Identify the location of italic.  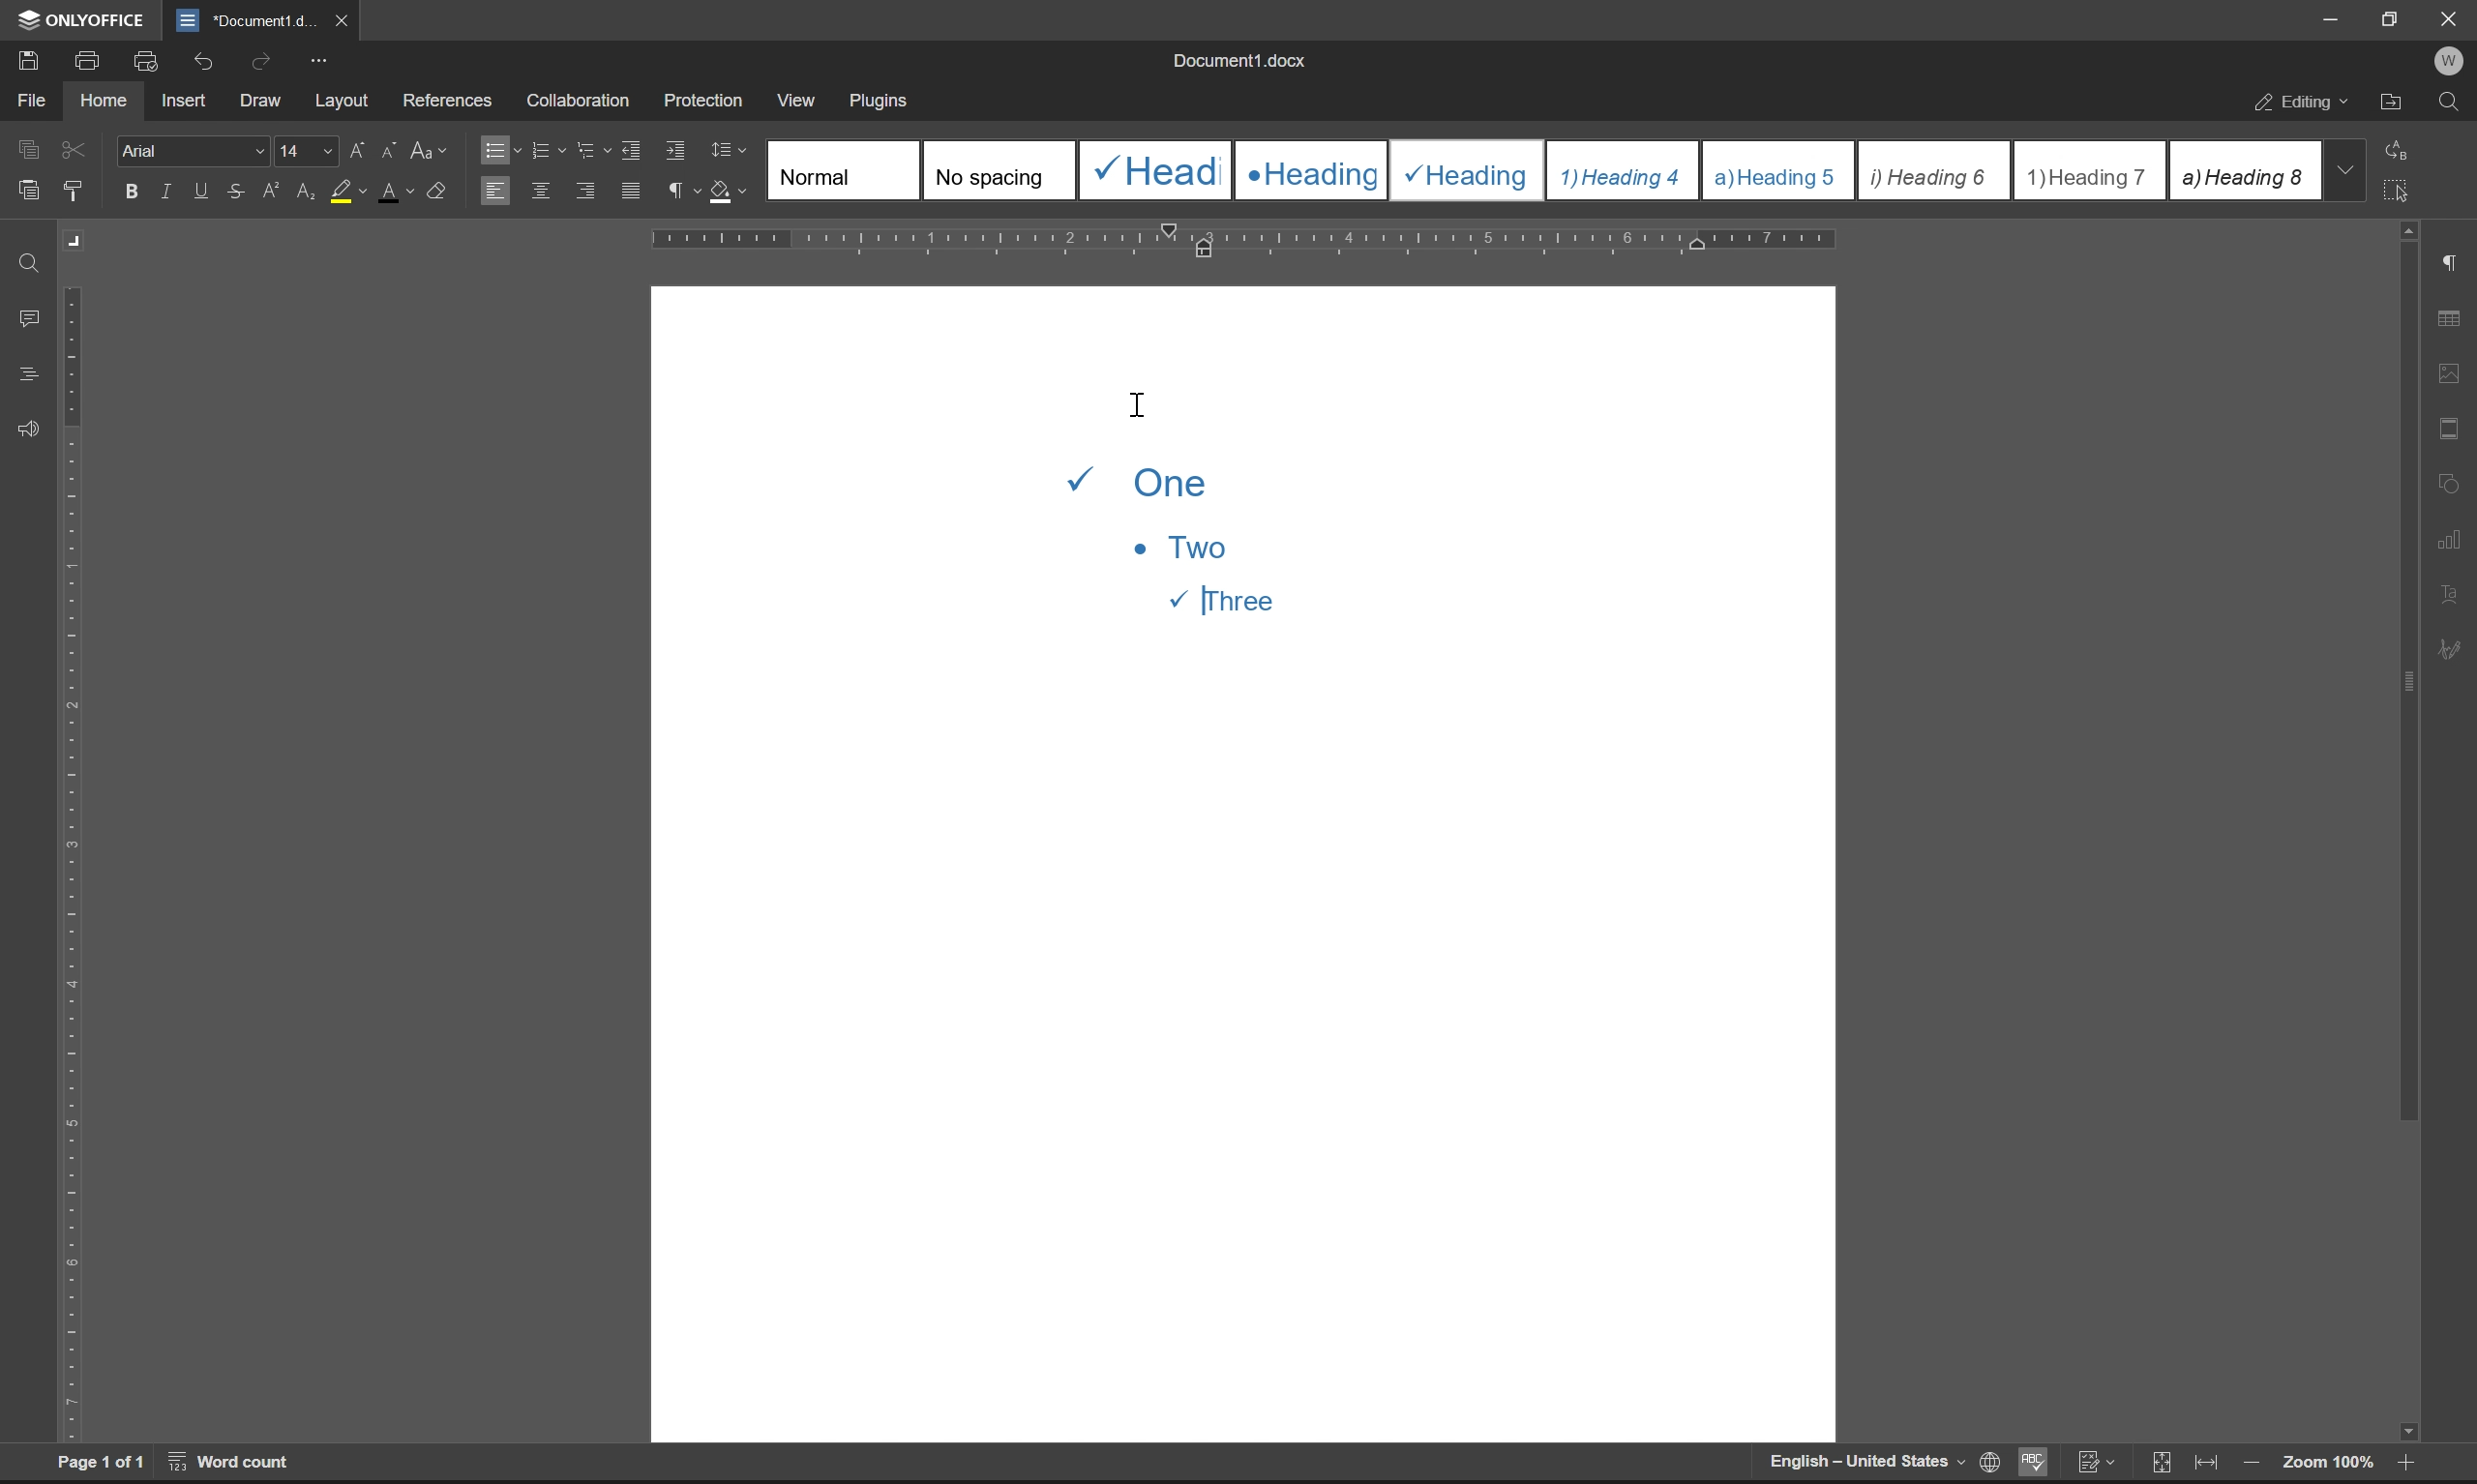
(169, 190).